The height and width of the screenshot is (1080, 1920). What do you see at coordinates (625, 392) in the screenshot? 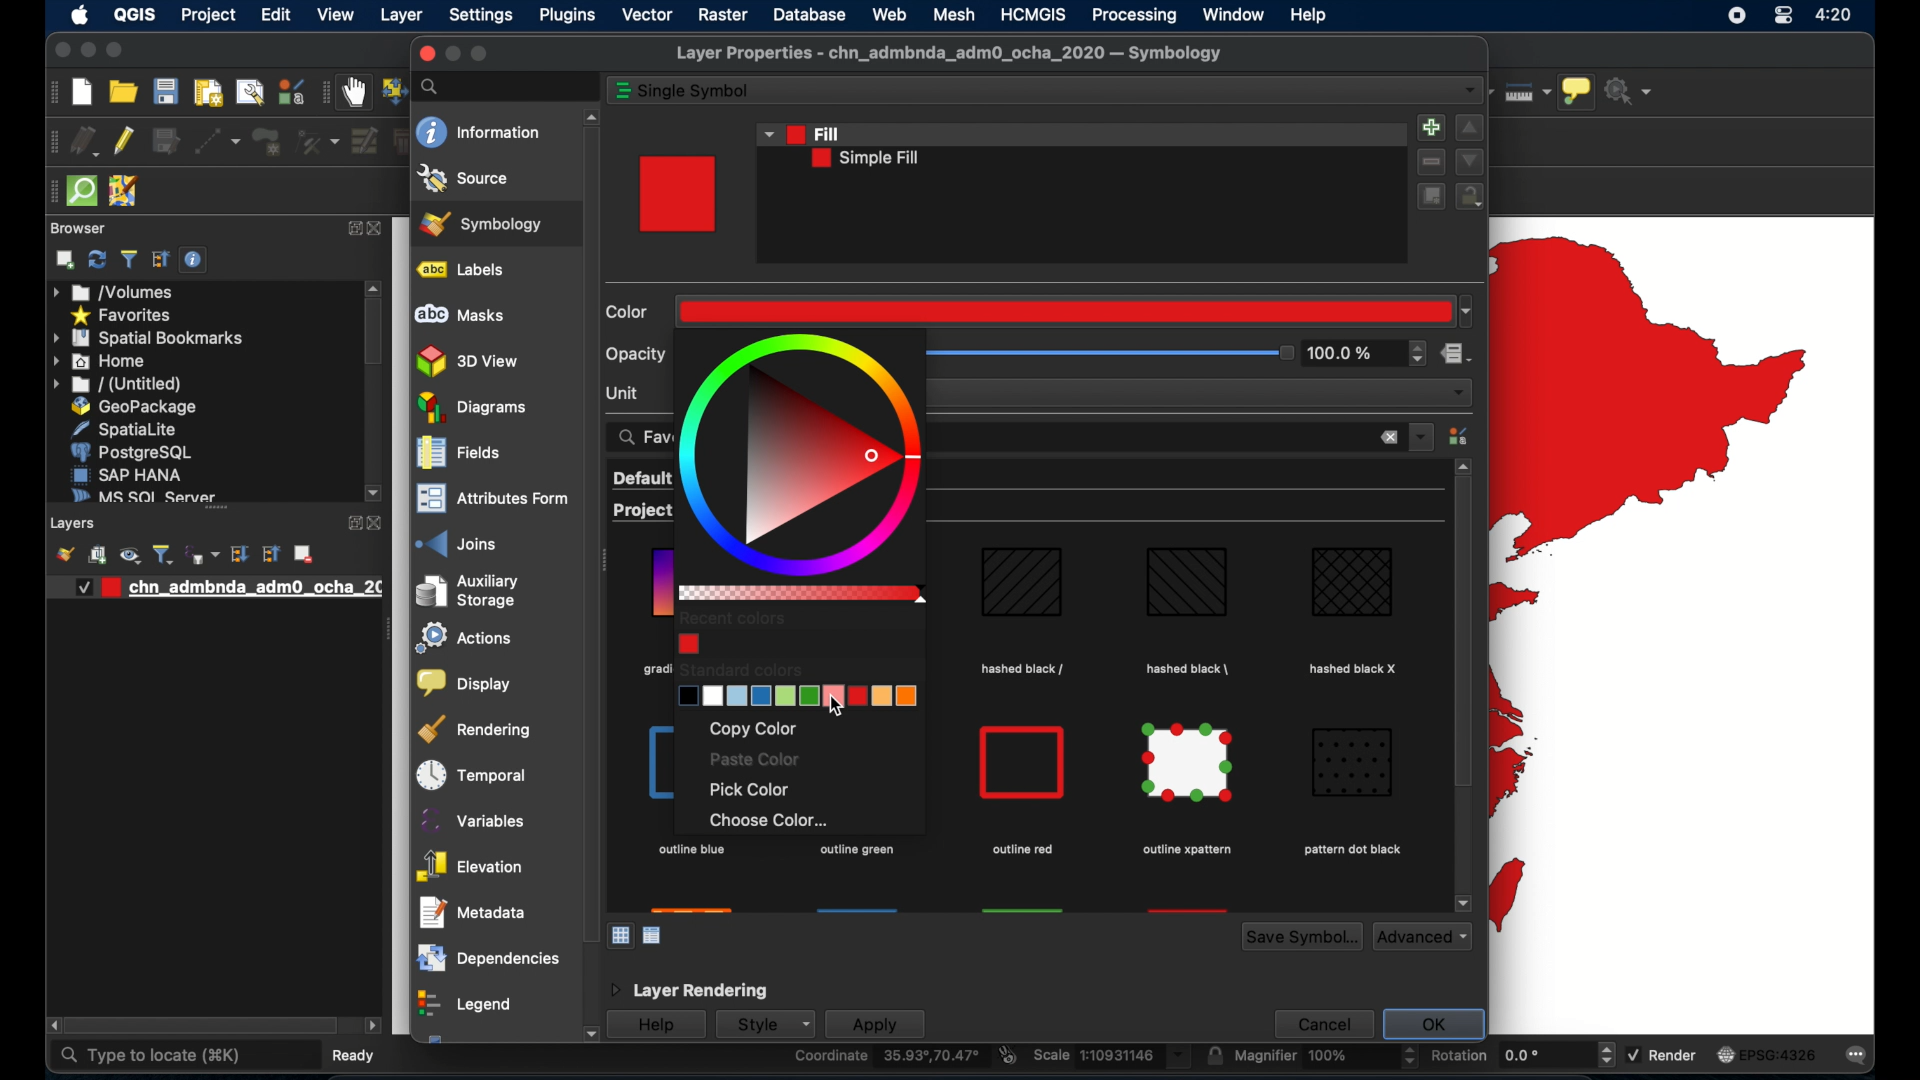
I see `unit` at bounding box center [625, 392].